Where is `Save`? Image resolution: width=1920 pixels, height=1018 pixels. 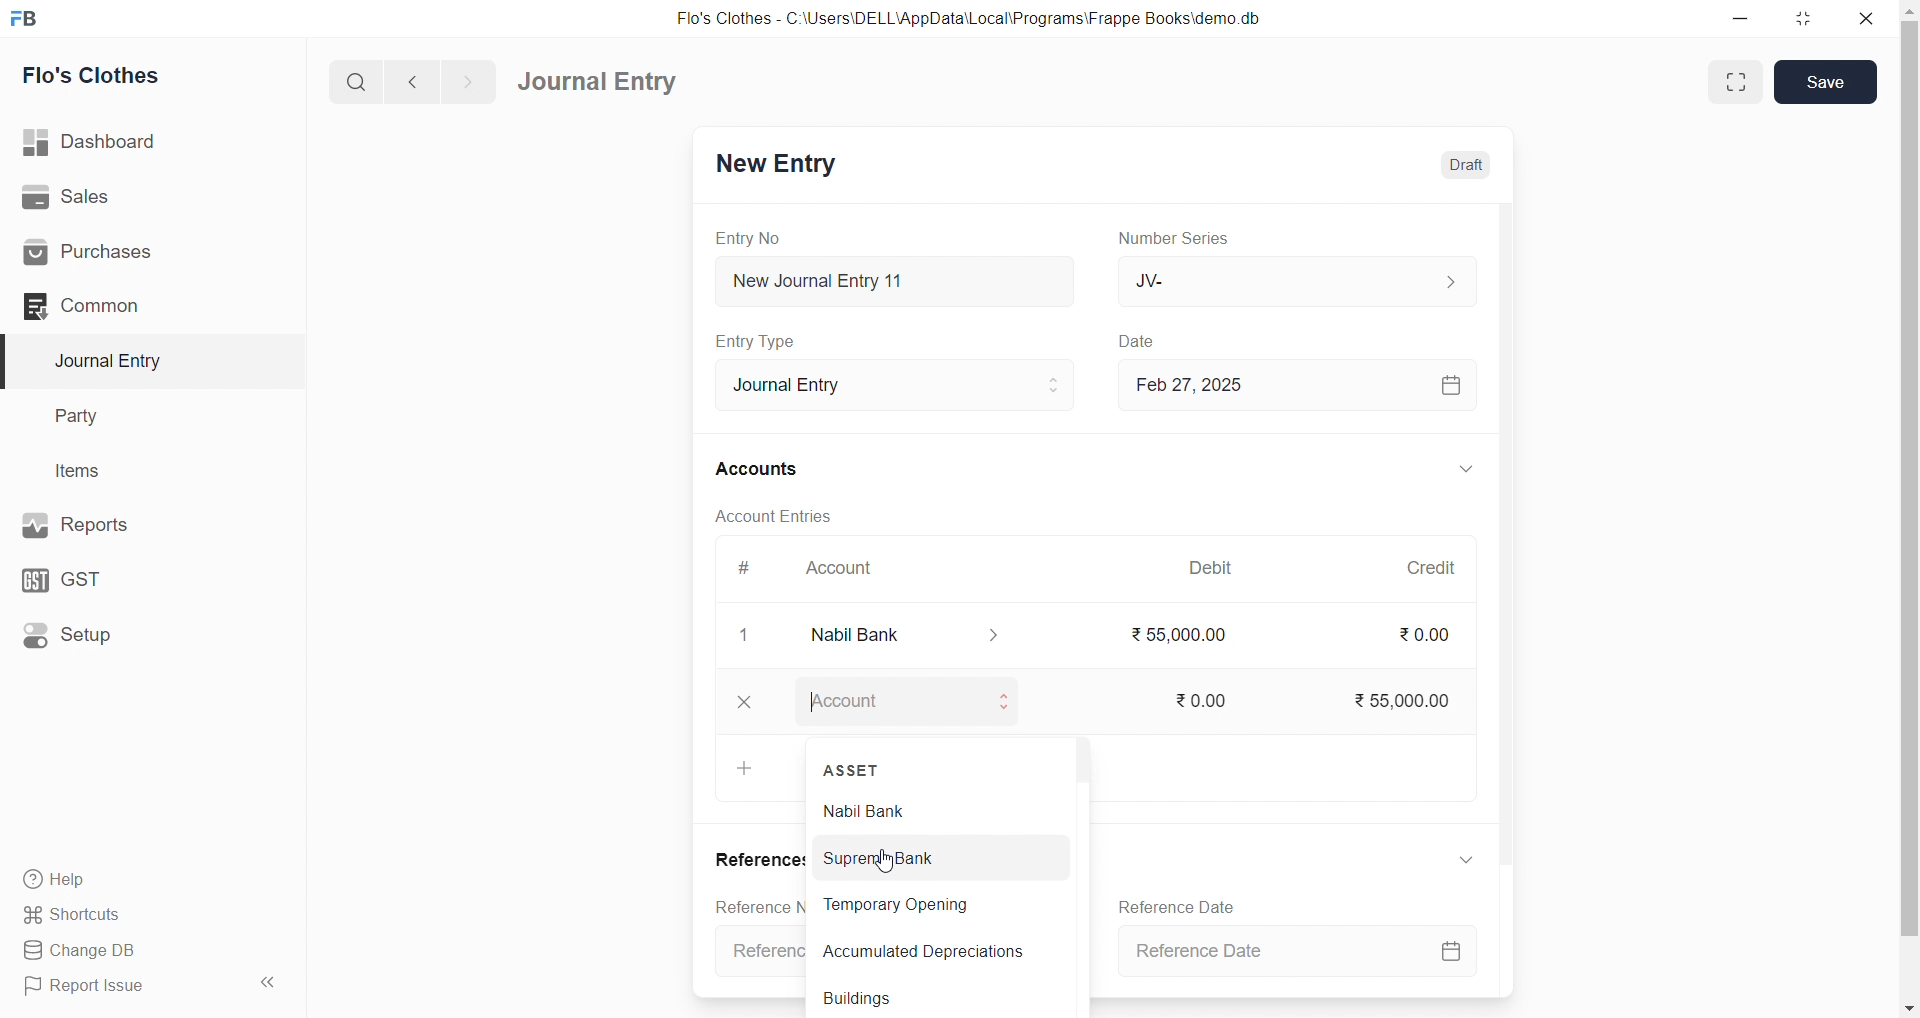
Save is located at coordinates (1828, 81).